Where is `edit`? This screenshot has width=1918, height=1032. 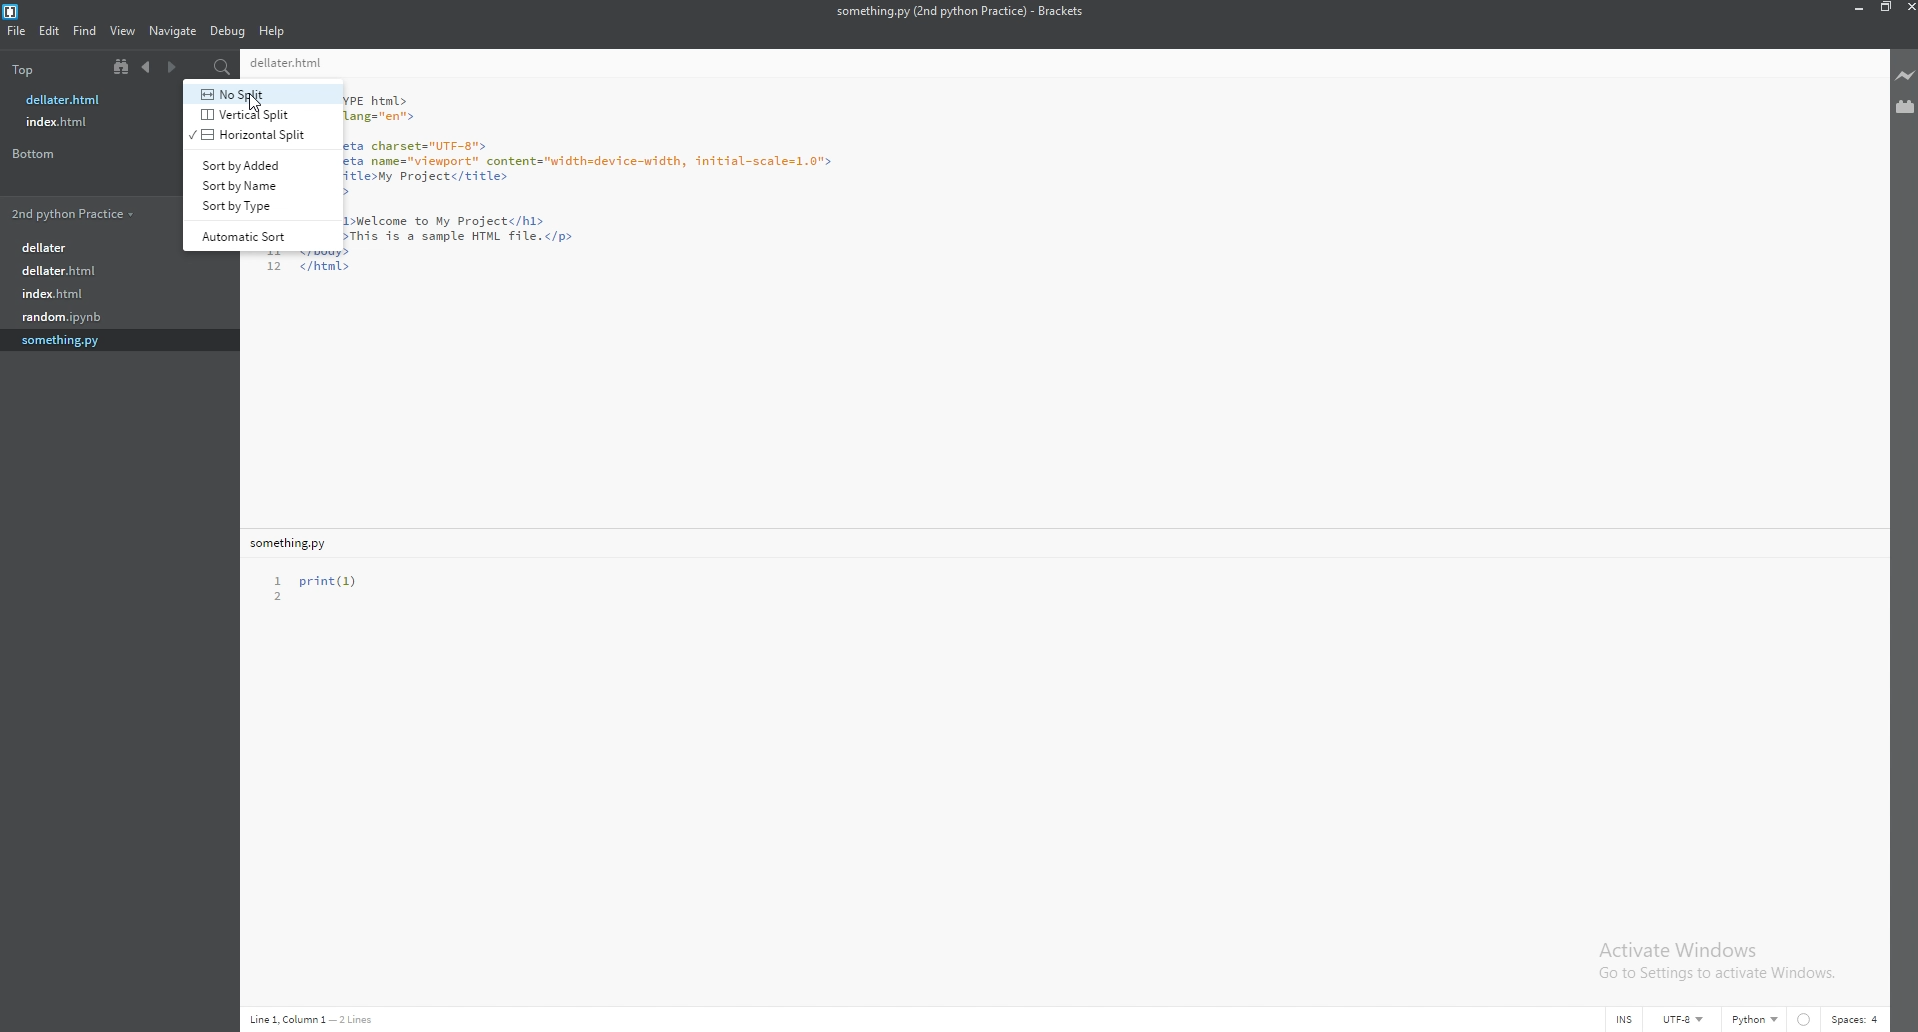
edit is located at coordinates (51, 31).